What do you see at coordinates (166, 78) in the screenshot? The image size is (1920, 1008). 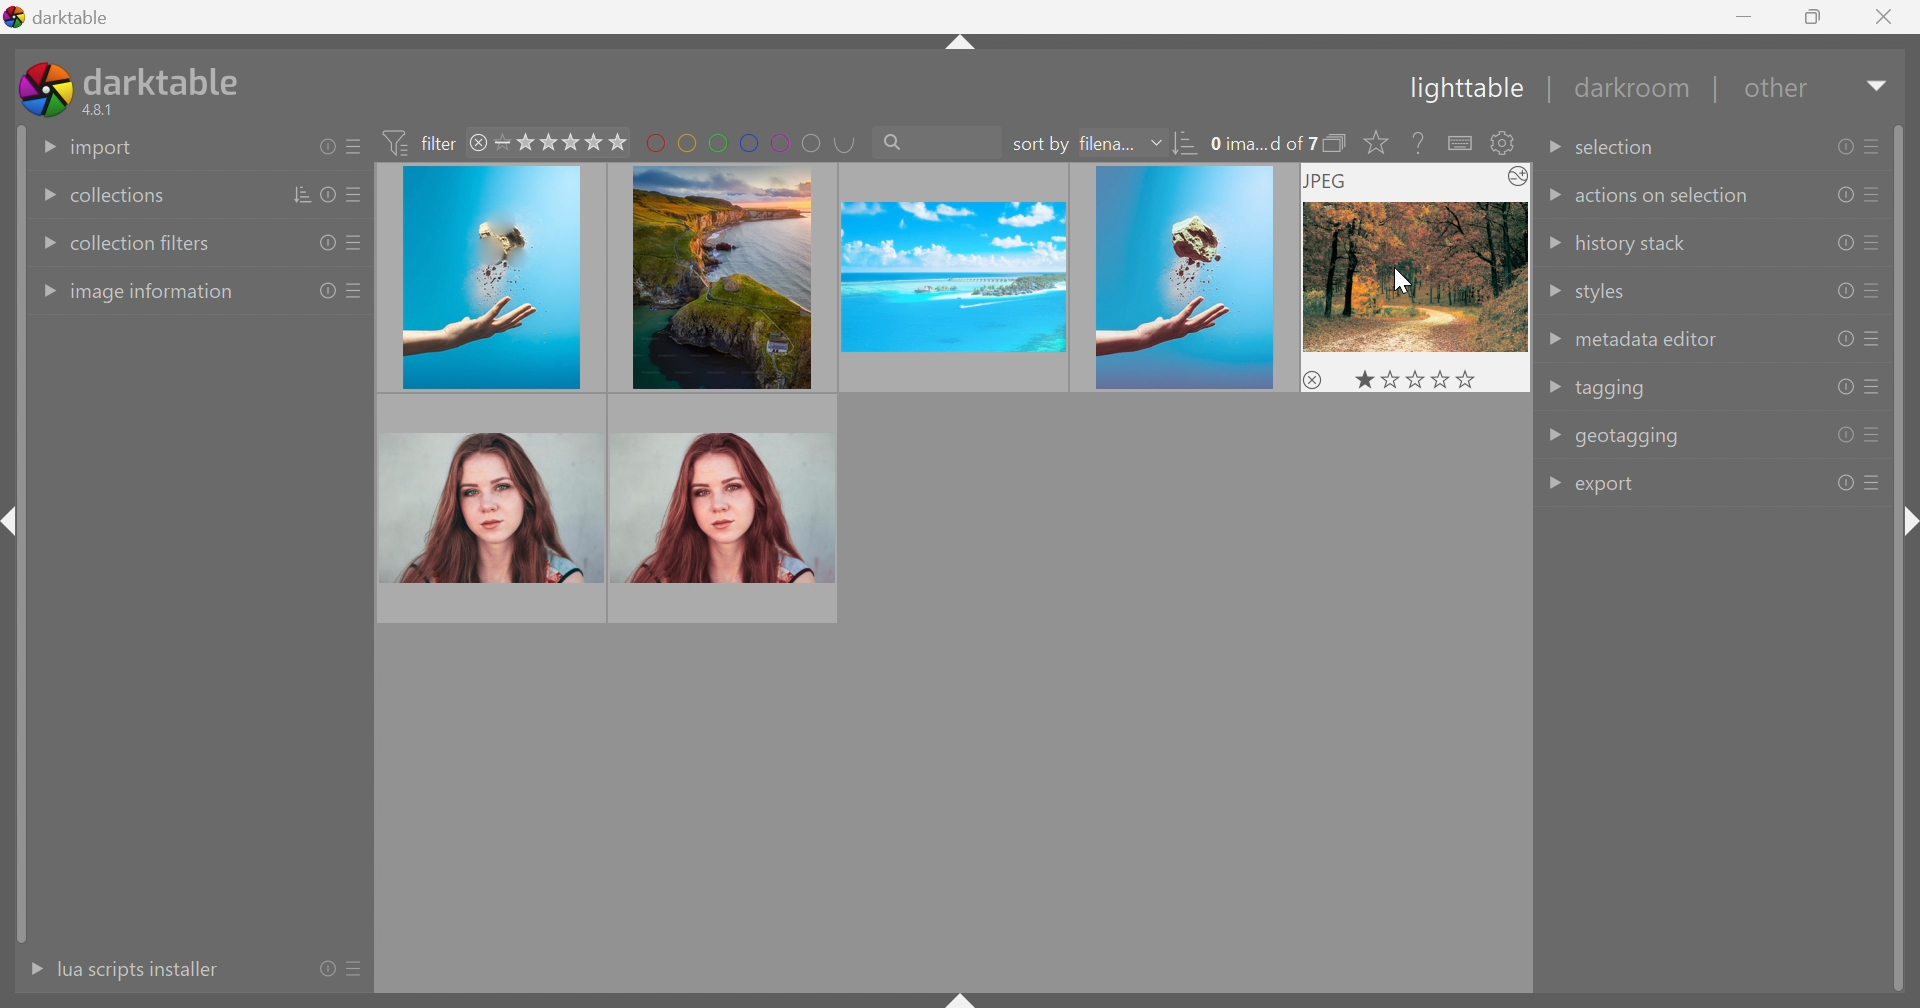 I see `darktable` at bounding box center [166, 78].